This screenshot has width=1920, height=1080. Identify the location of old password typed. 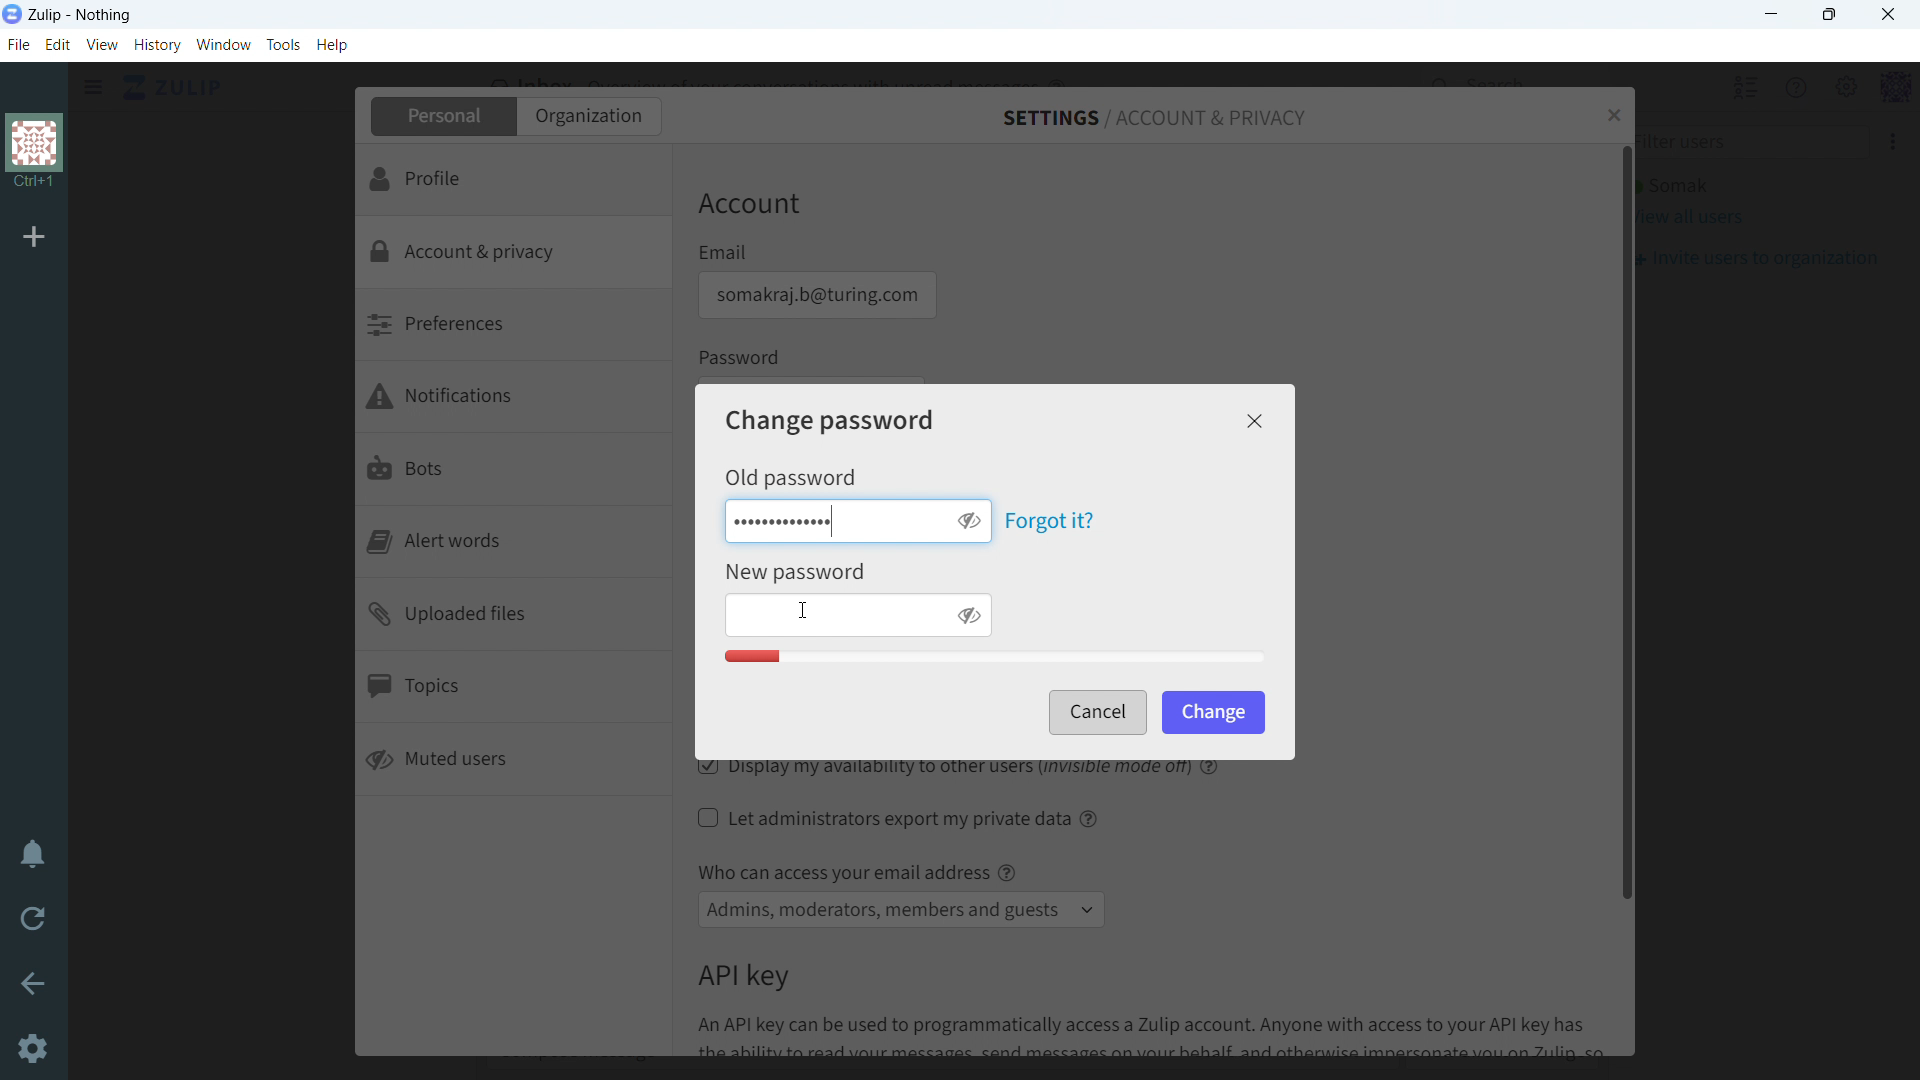
(790, 520).